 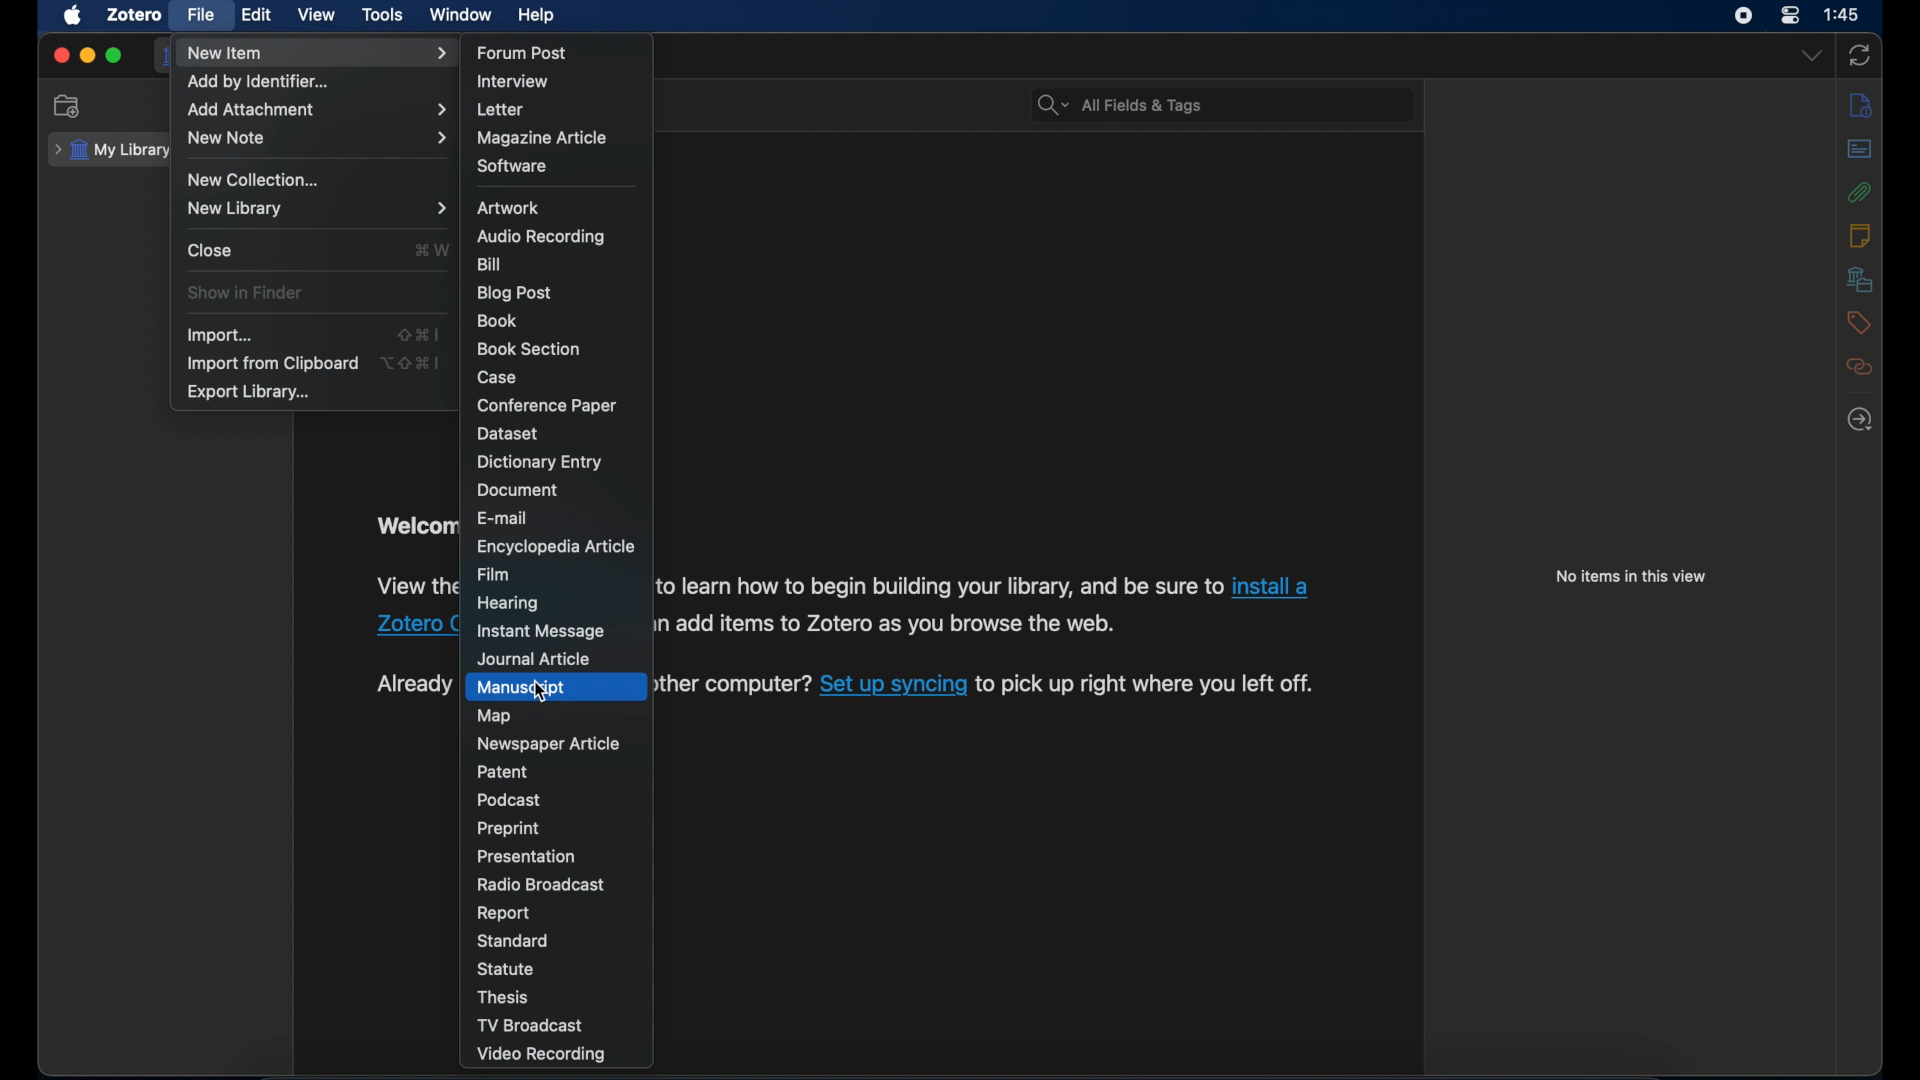 I want to click on export library, so click(x=251, y=392).